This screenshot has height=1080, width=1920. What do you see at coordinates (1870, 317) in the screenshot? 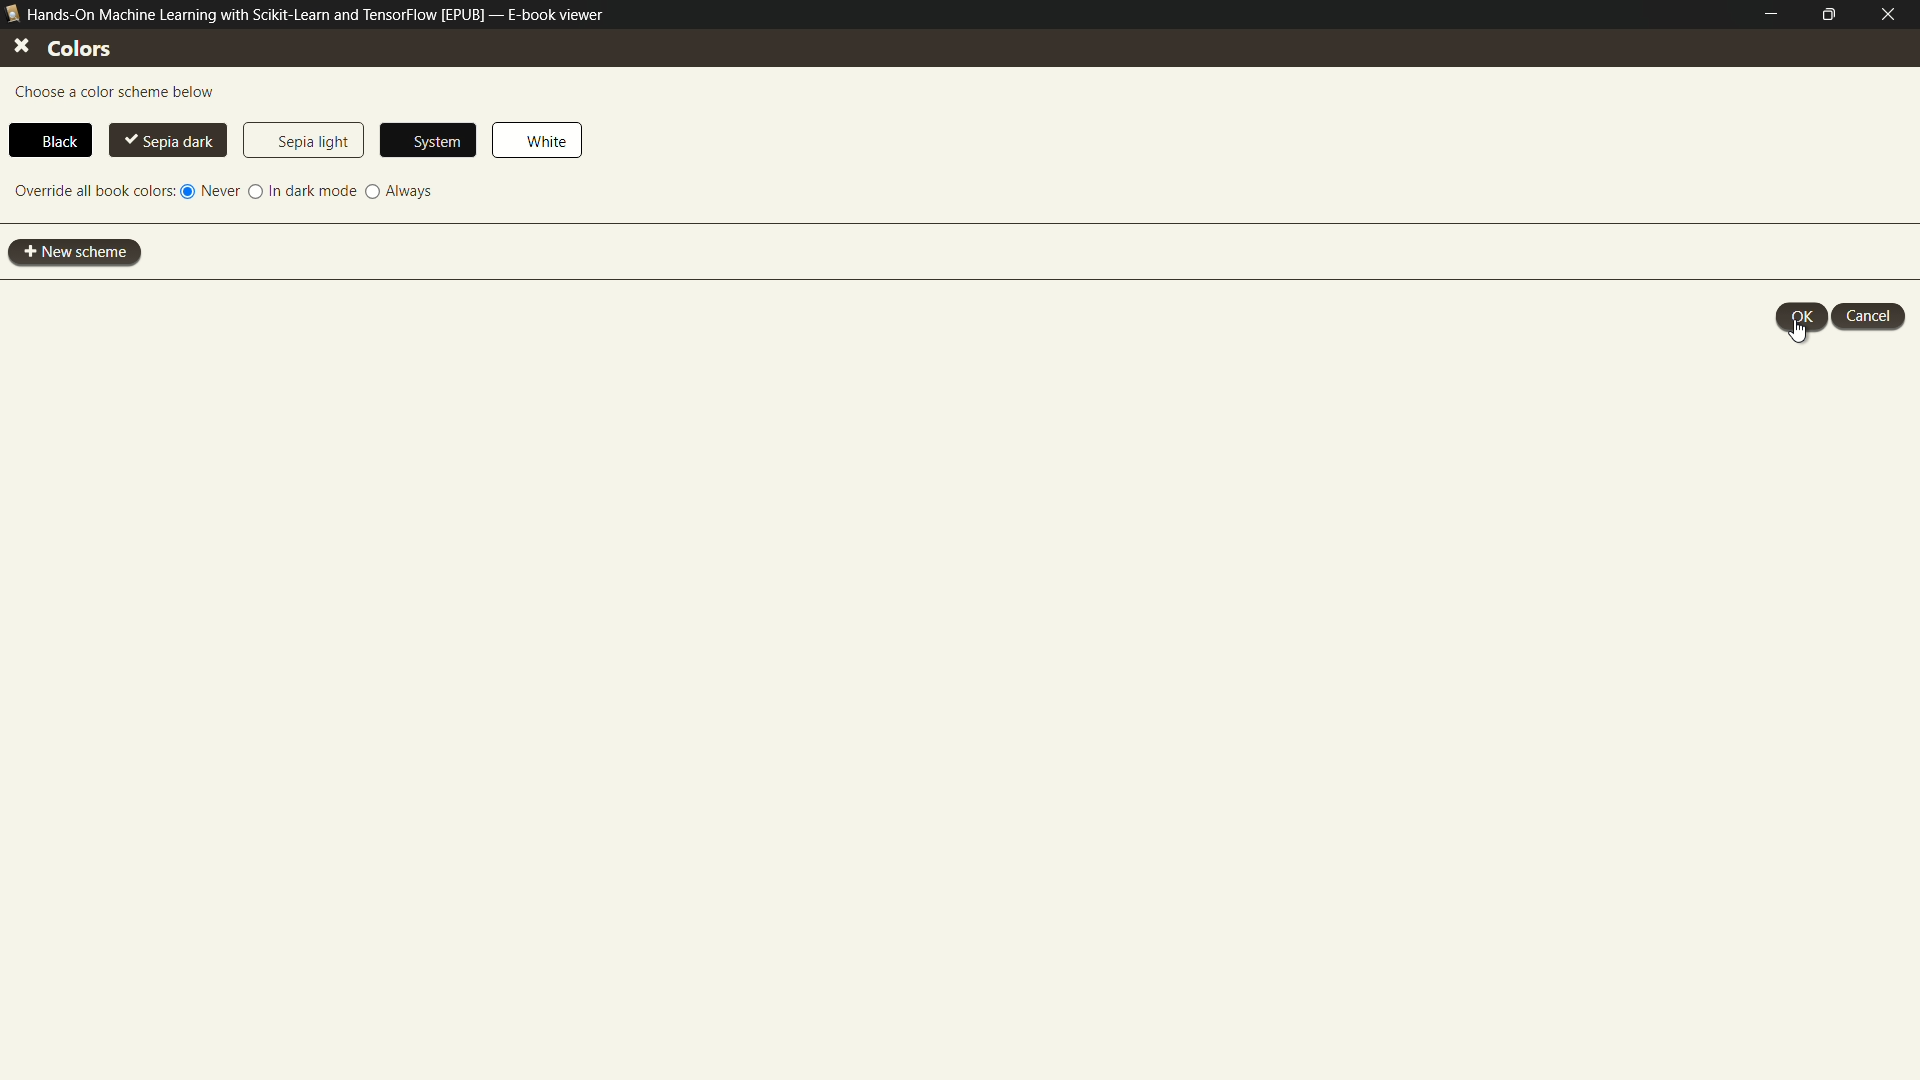
I see `cancel` at bounding box center [1870, 317].